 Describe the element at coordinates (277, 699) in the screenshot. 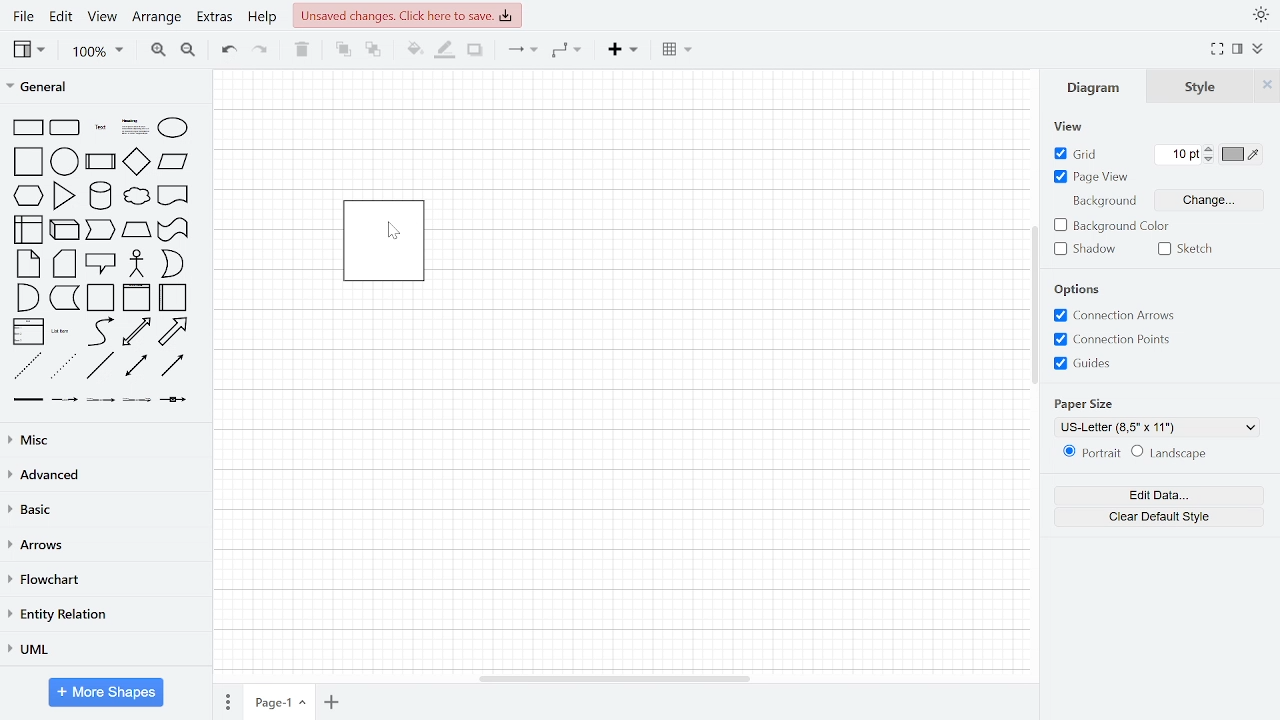

I see `current page` at that location.